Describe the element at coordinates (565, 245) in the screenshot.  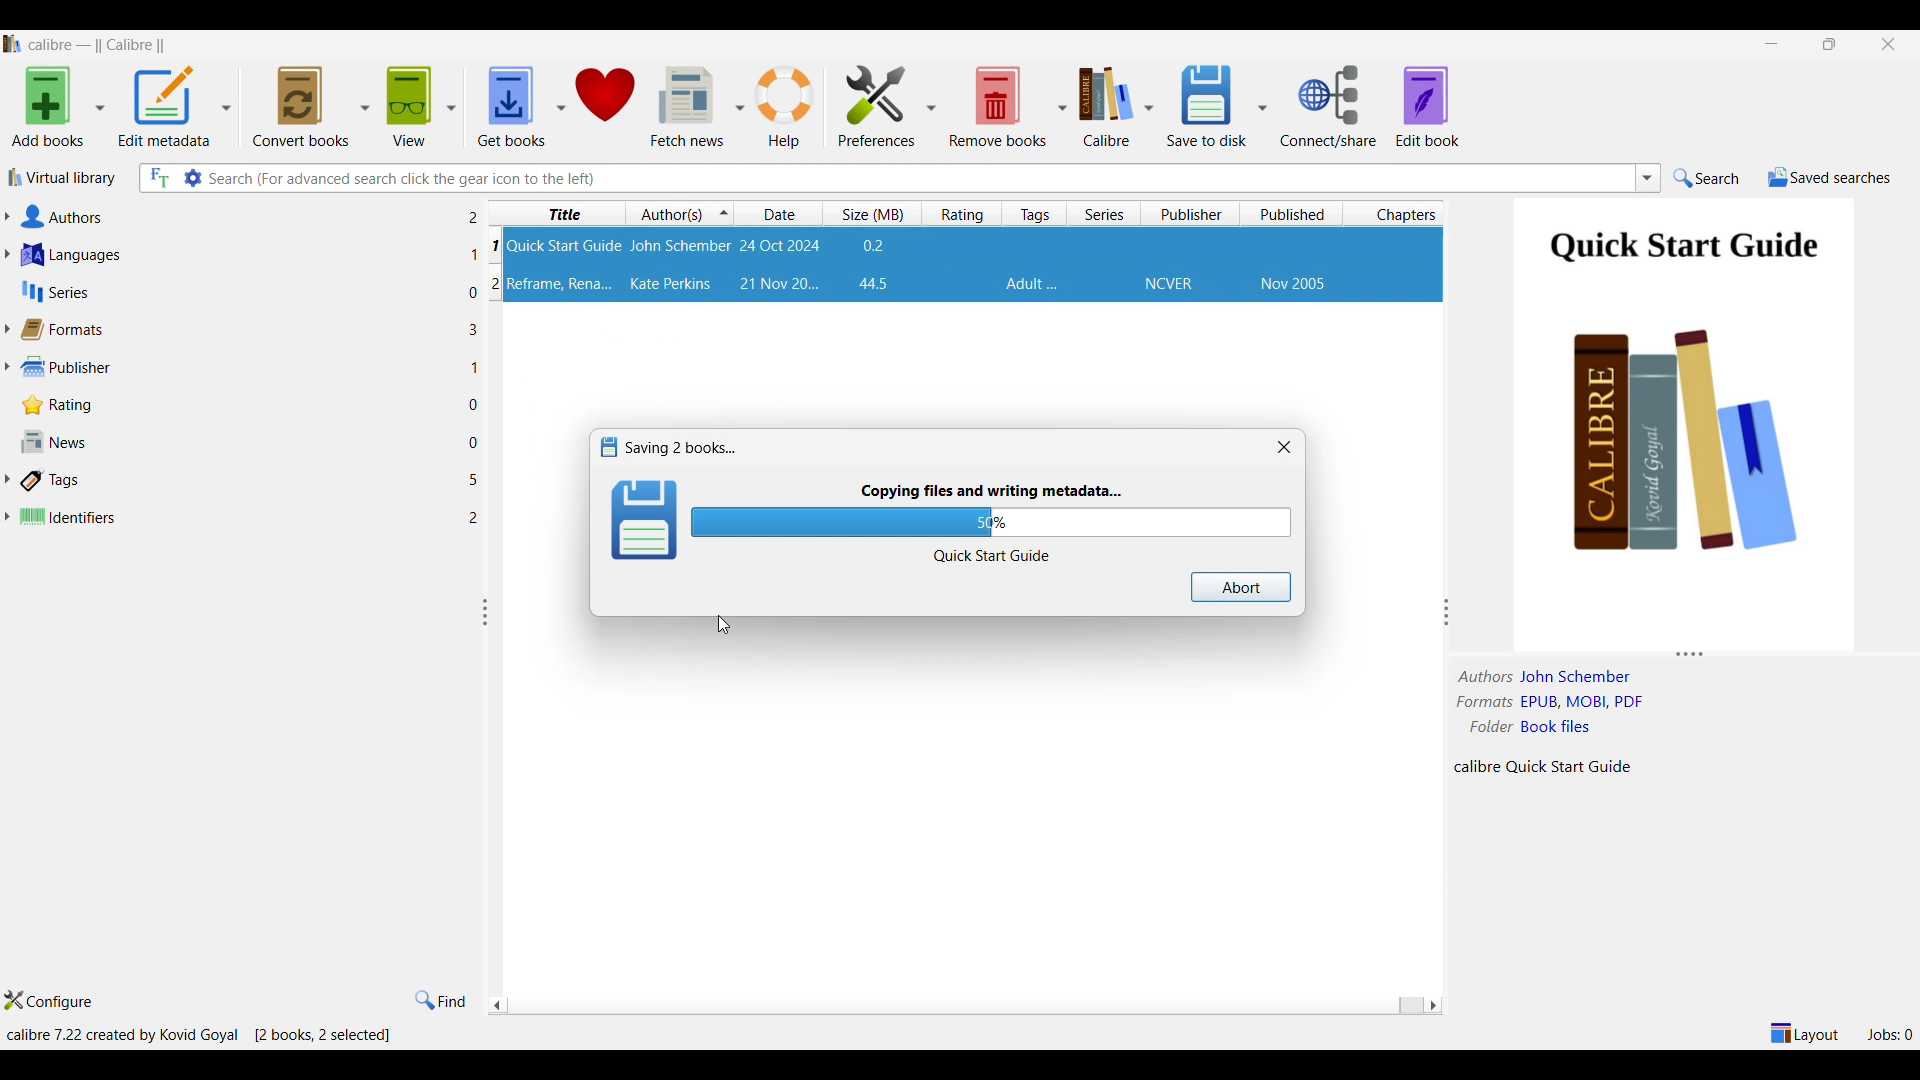
I see `Title` at that location.